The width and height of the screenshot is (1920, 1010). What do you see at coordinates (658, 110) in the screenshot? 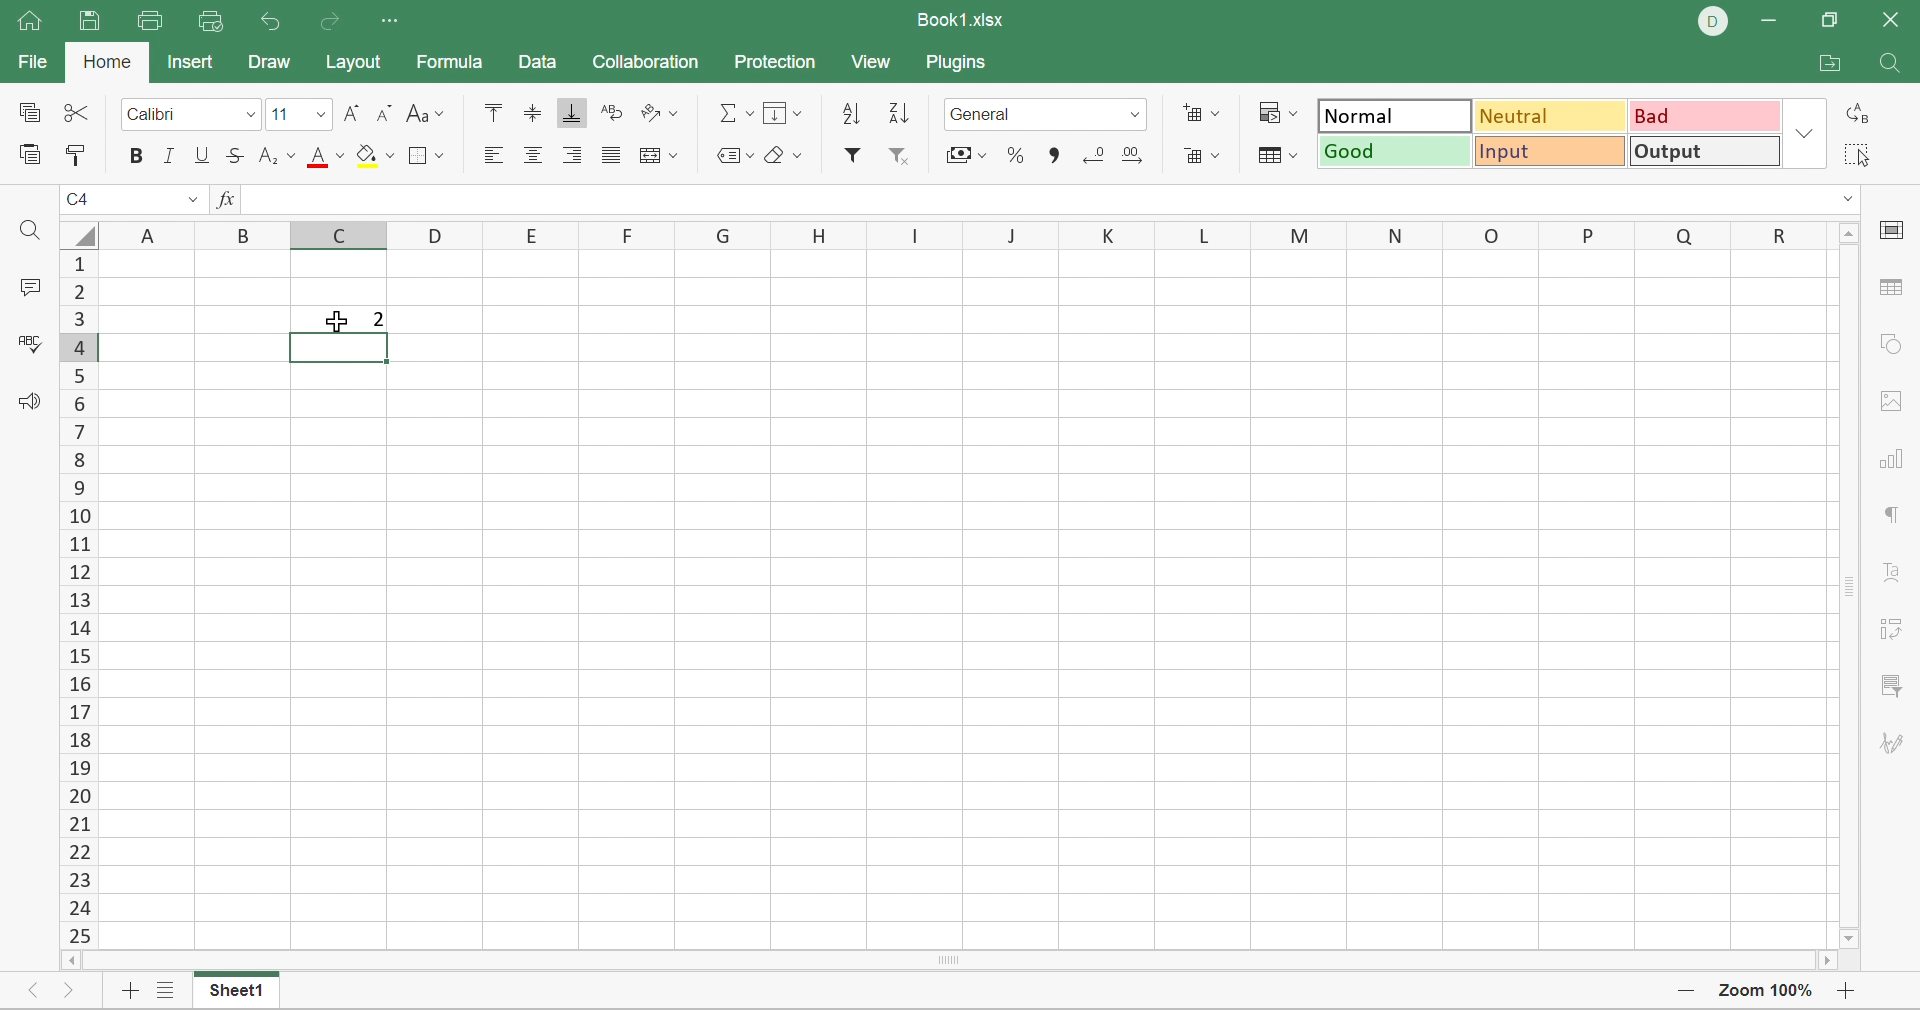
I see `Orientation` at bounding box center [658, 110].